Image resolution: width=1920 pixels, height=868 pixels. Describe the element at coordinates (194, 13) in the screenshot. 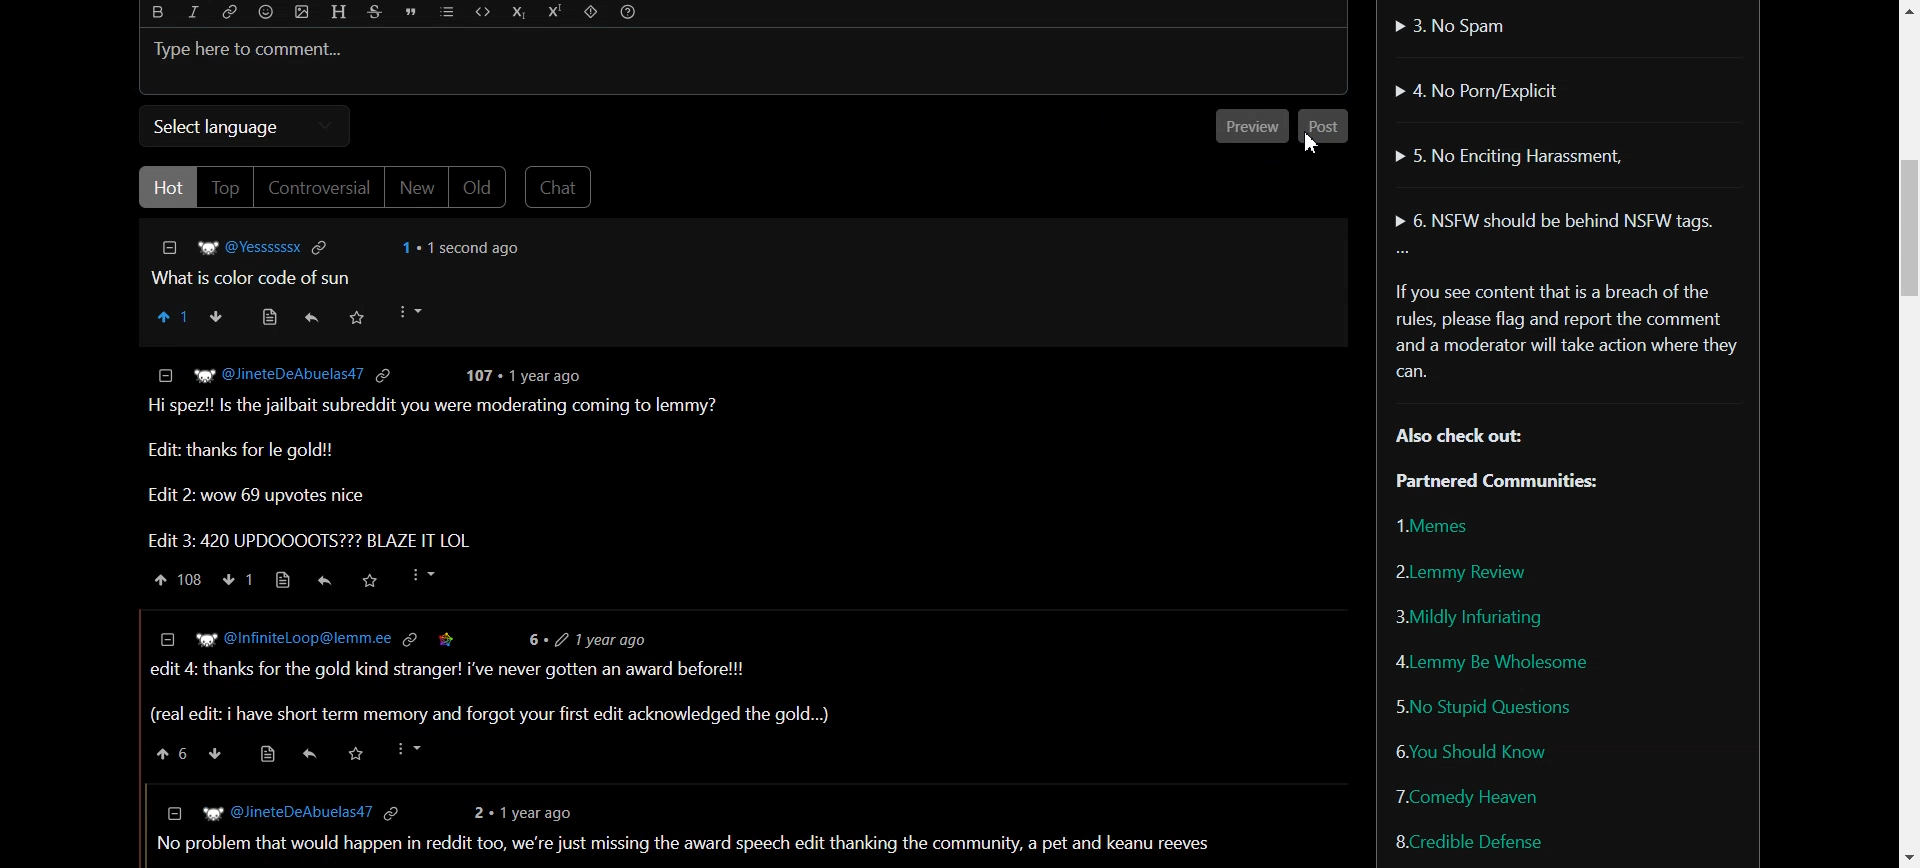

I see `Italic` at that location.